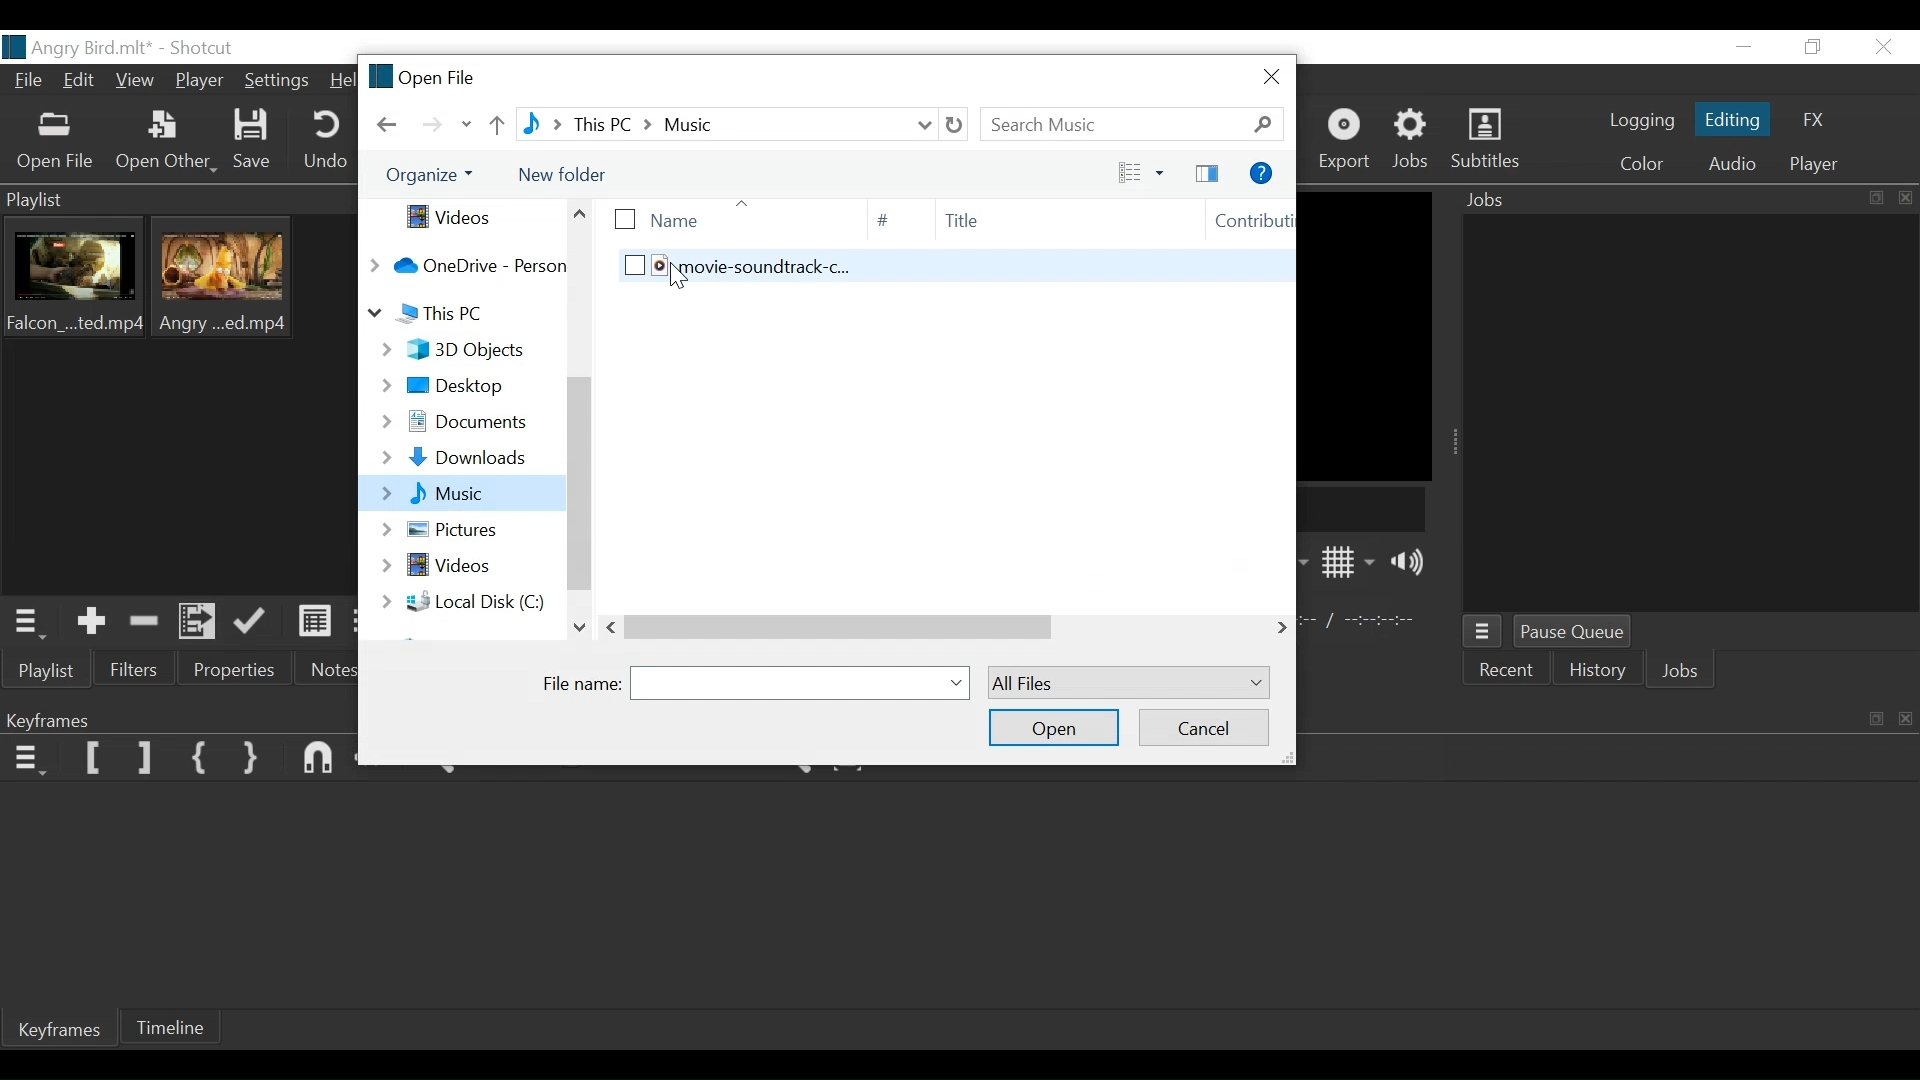 Image resolution: width=1920 pixels, height=1080 pixels. What do you see at coordinates (1363, 621) in the screenshot?
I see `In point` at bounding box center [1363, 621].